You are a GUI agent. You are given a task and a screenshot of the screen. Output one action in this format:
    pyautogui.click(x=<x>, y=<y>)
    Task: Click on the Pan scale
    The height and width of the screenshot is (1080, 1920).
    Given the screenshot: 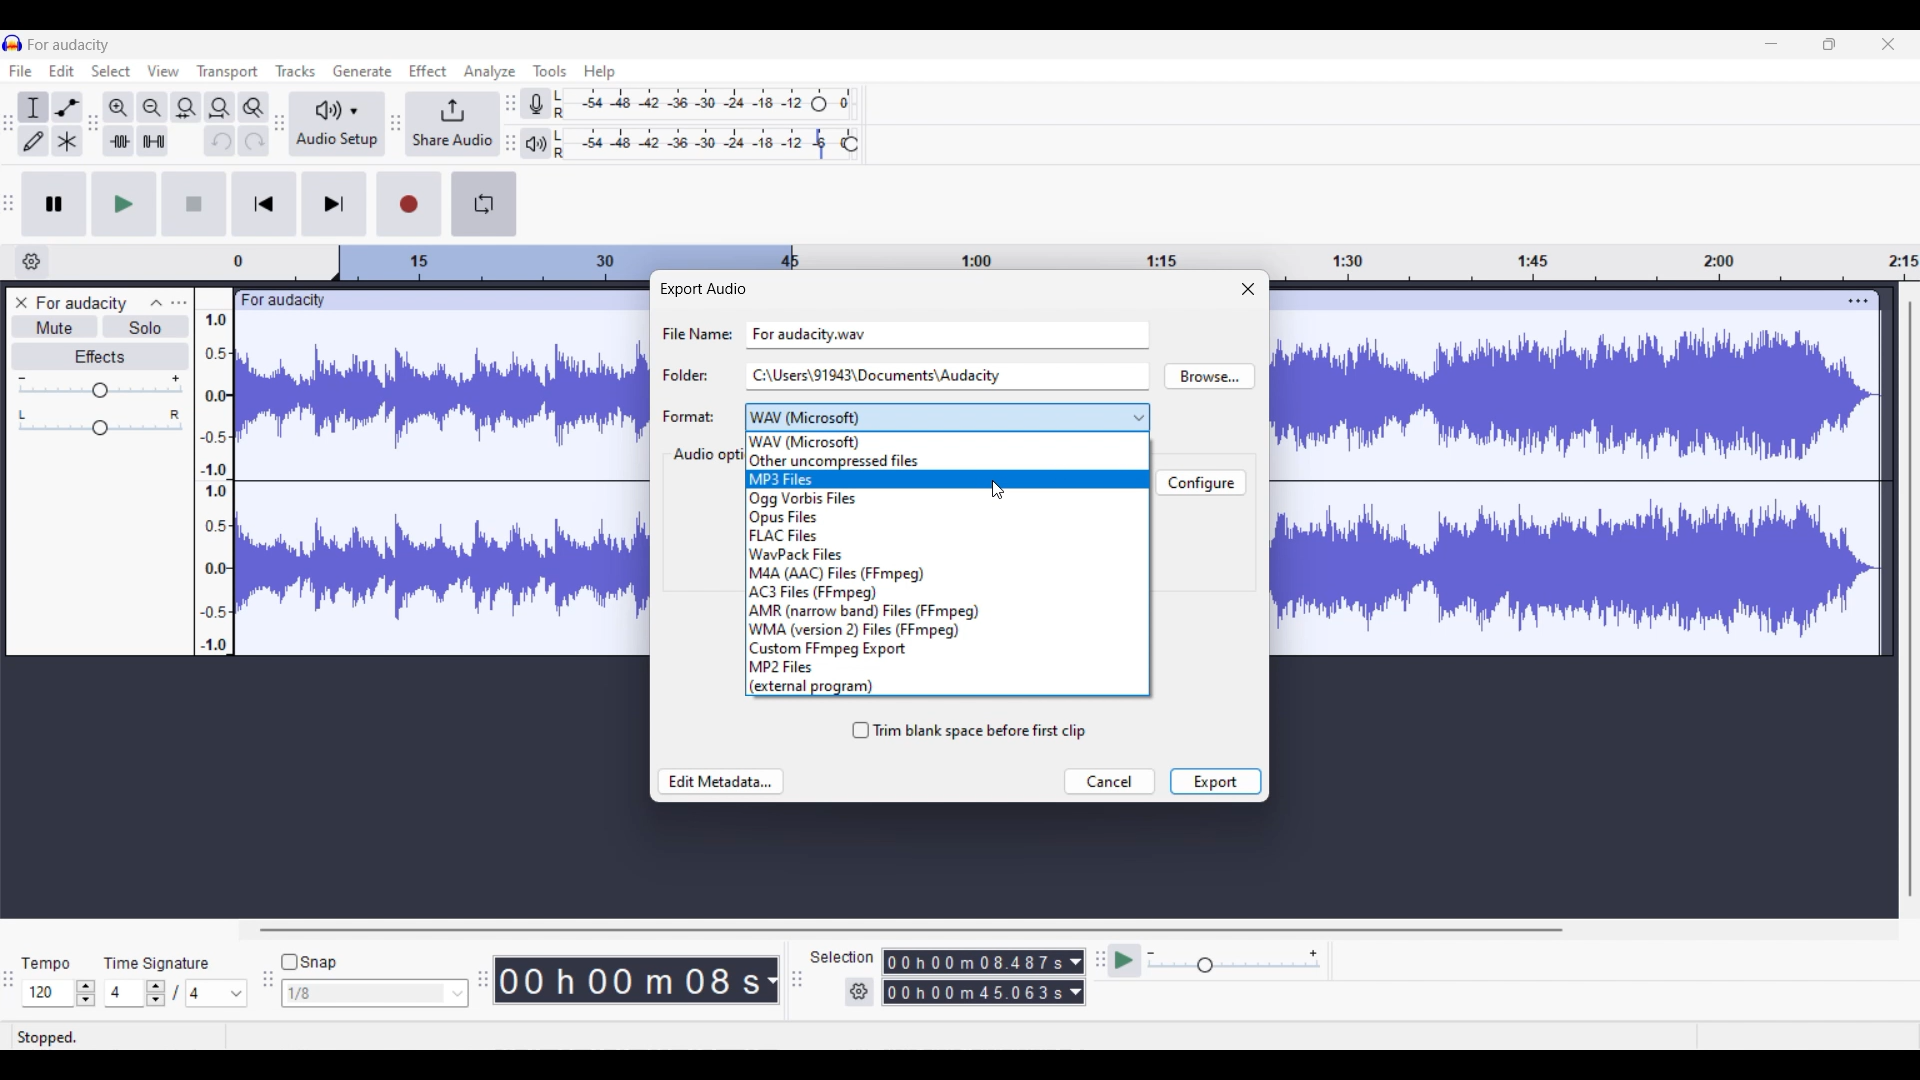 What is the action you would take?
    pyautogui.click(x=100, y=423)
    